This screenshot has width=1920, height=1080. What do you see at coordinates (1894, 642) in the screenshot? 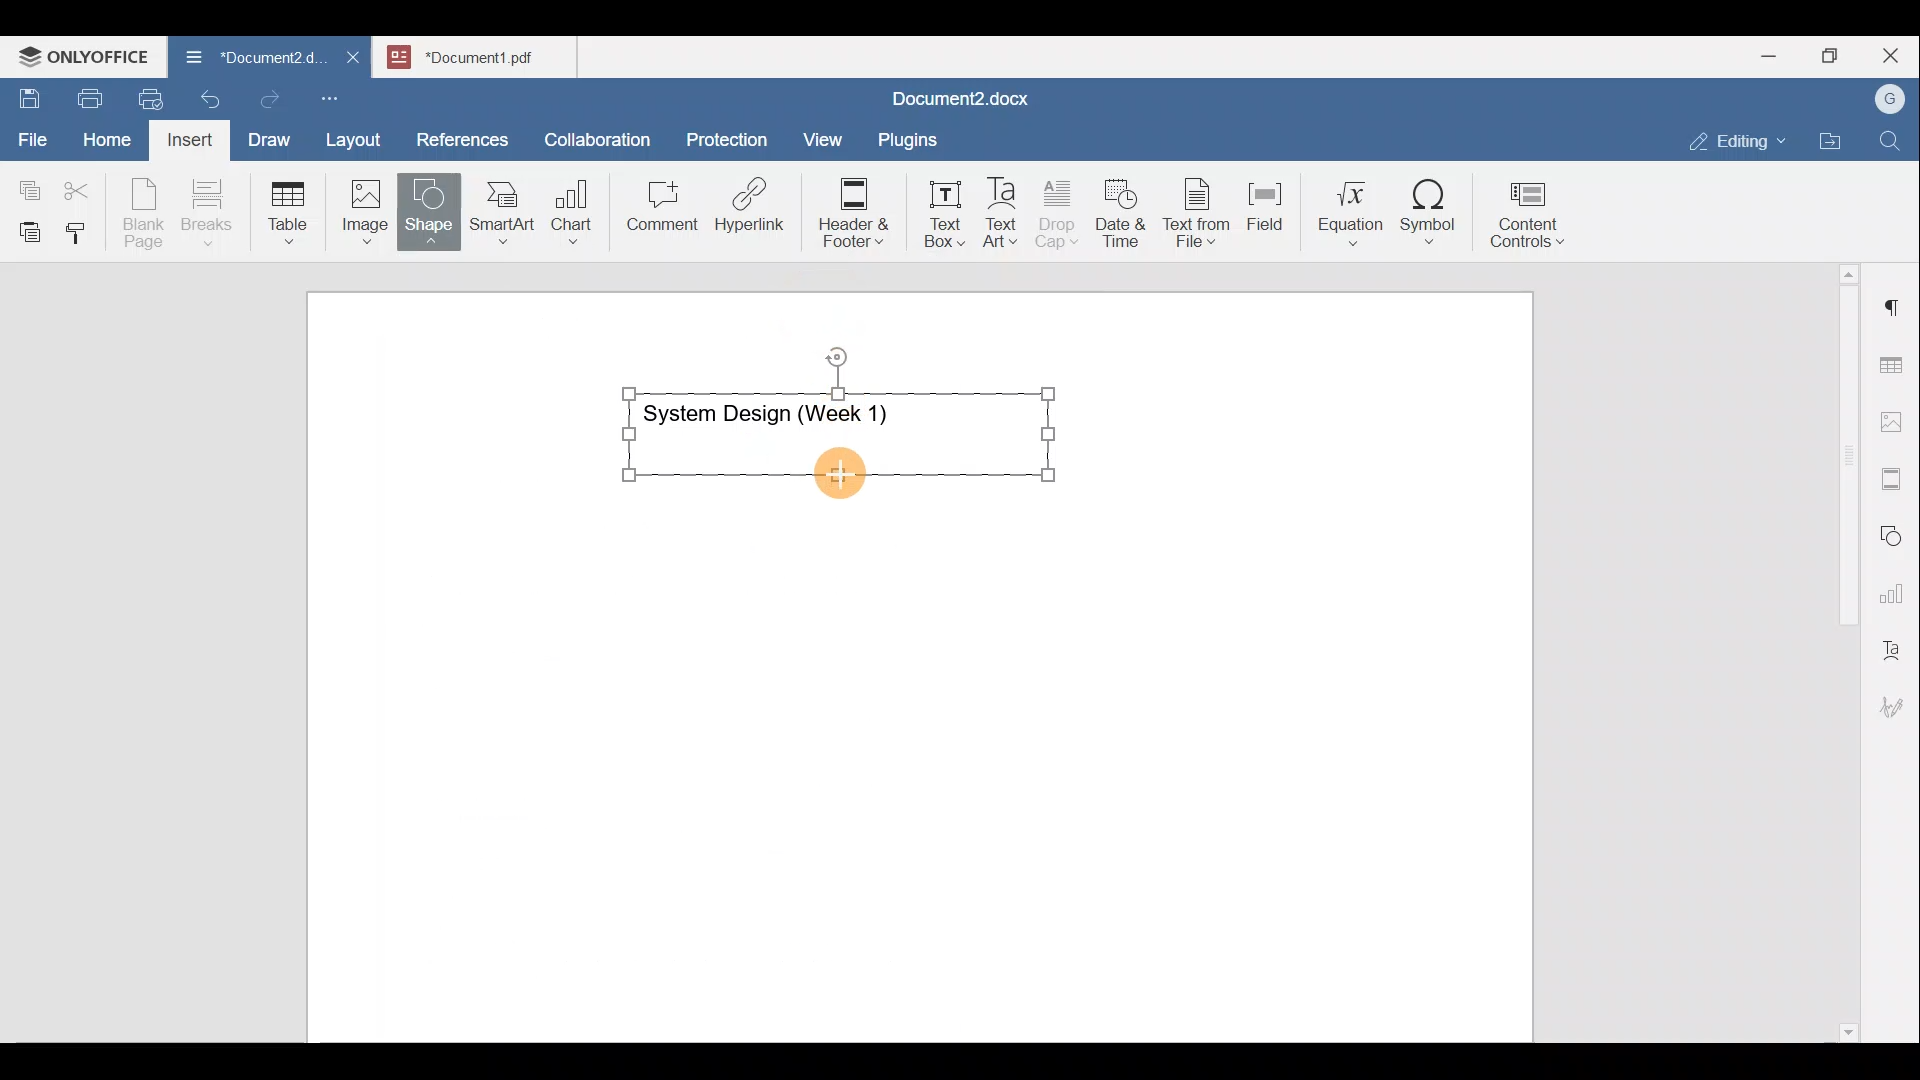
I see `Text Art settings` at bounding box center [1894, 642].